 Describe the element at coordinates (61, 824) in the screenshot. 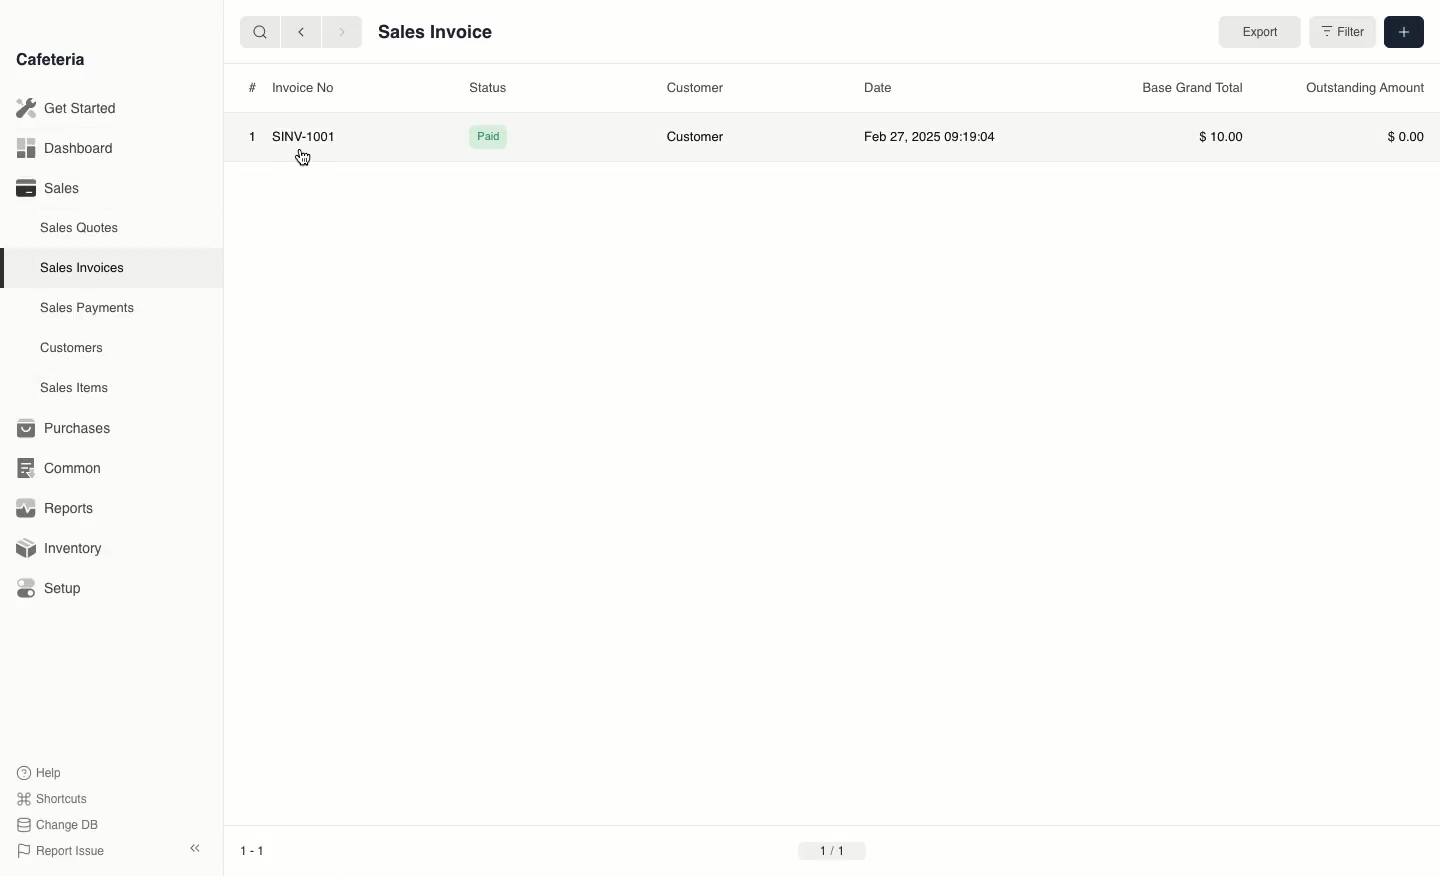

I see `Change DB` at that location.